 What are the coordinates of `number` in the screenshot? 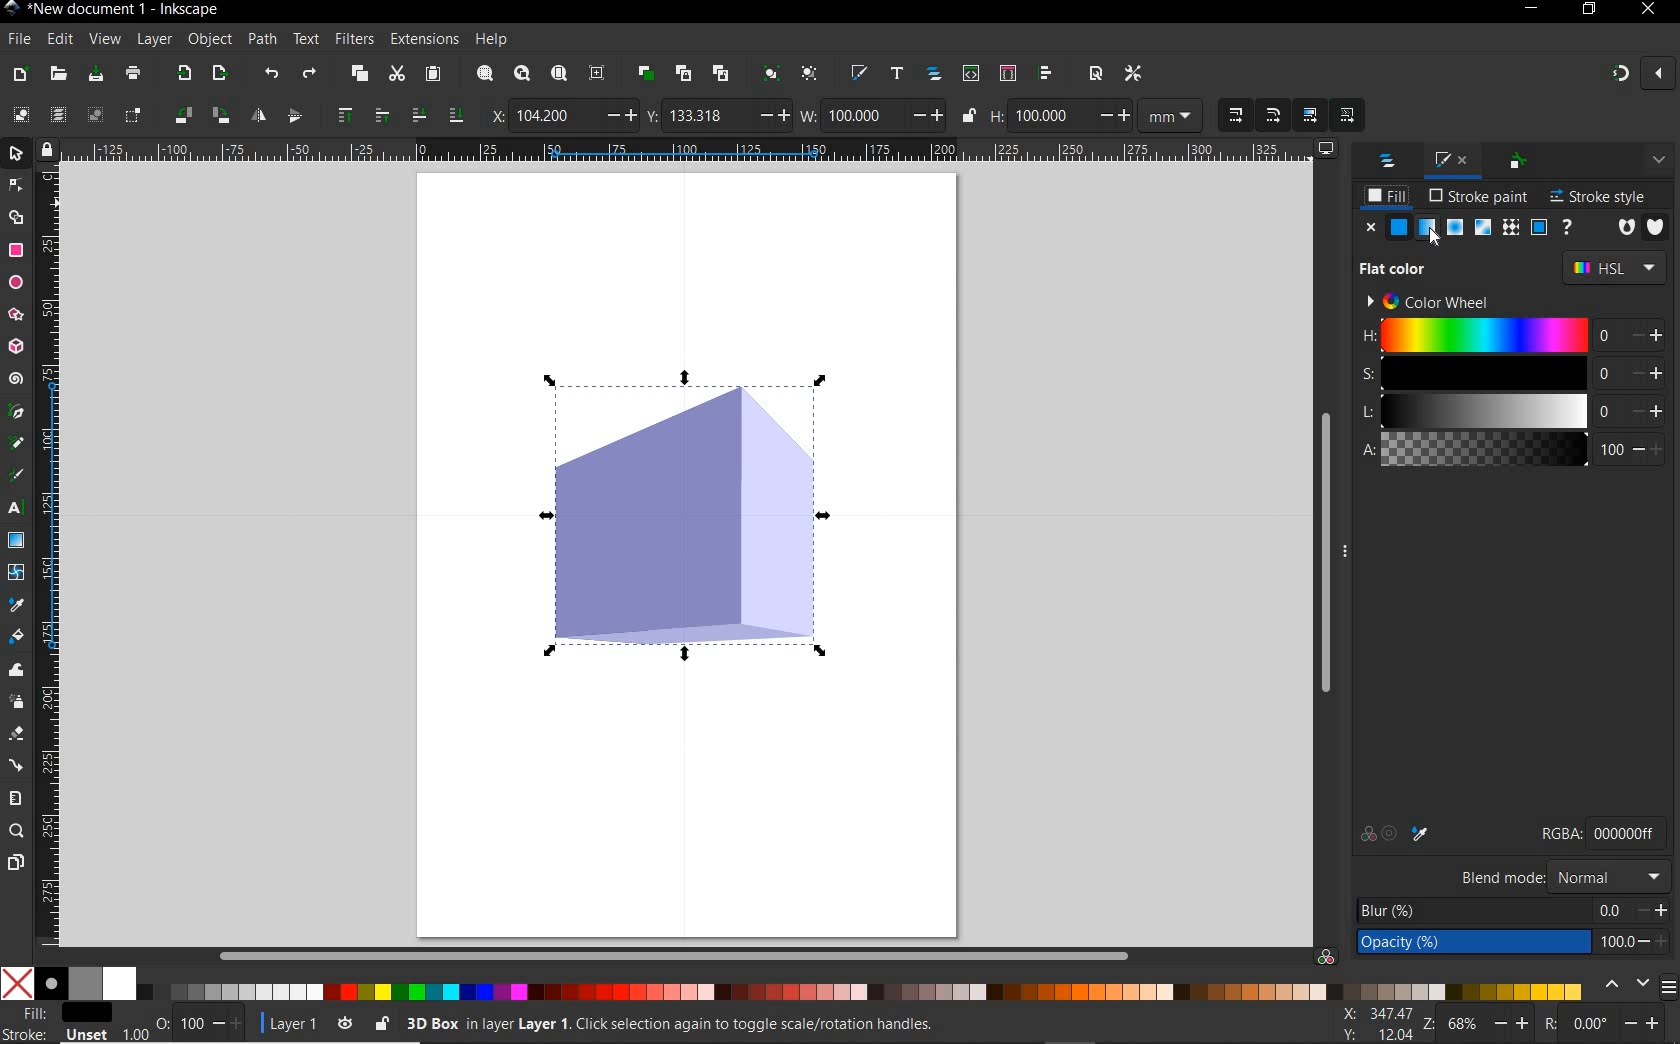 It's located at (1611, 392).